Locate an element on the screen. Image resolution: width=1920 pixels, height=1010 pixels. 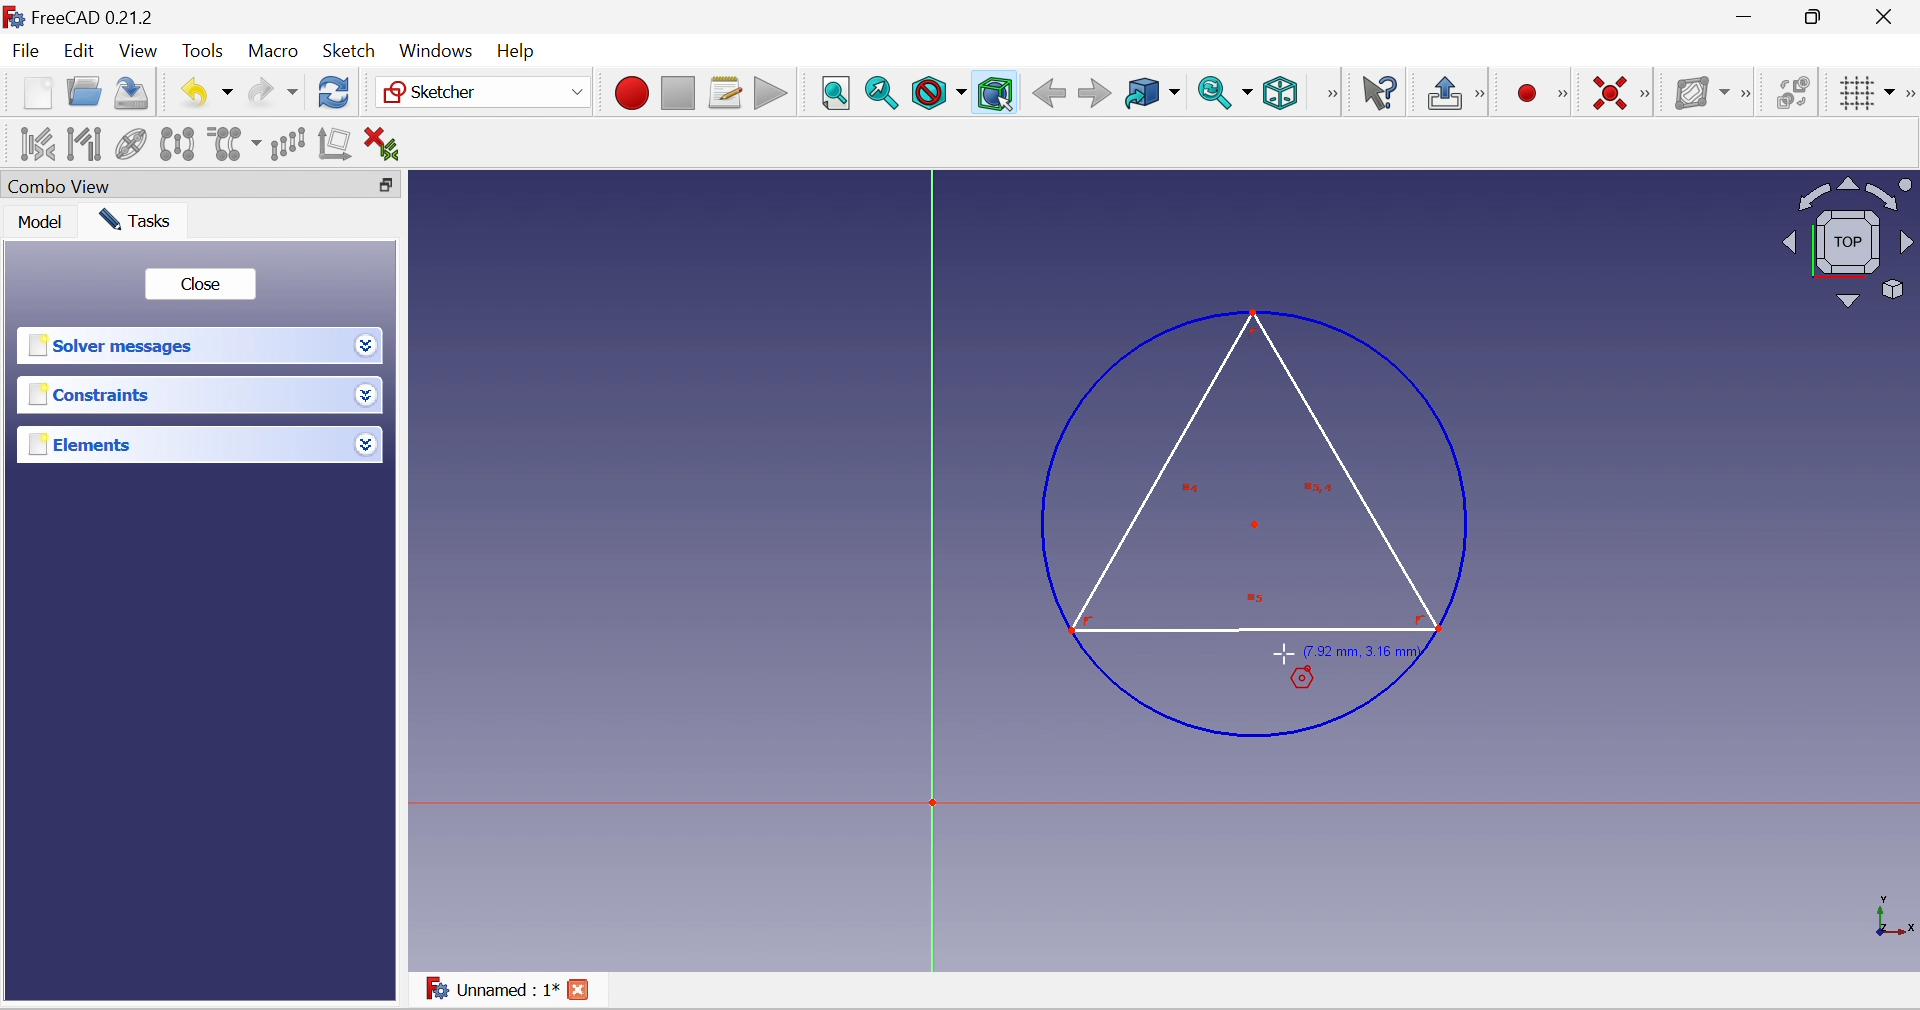
Switch virtual space is located at coordinates (1794, 95).